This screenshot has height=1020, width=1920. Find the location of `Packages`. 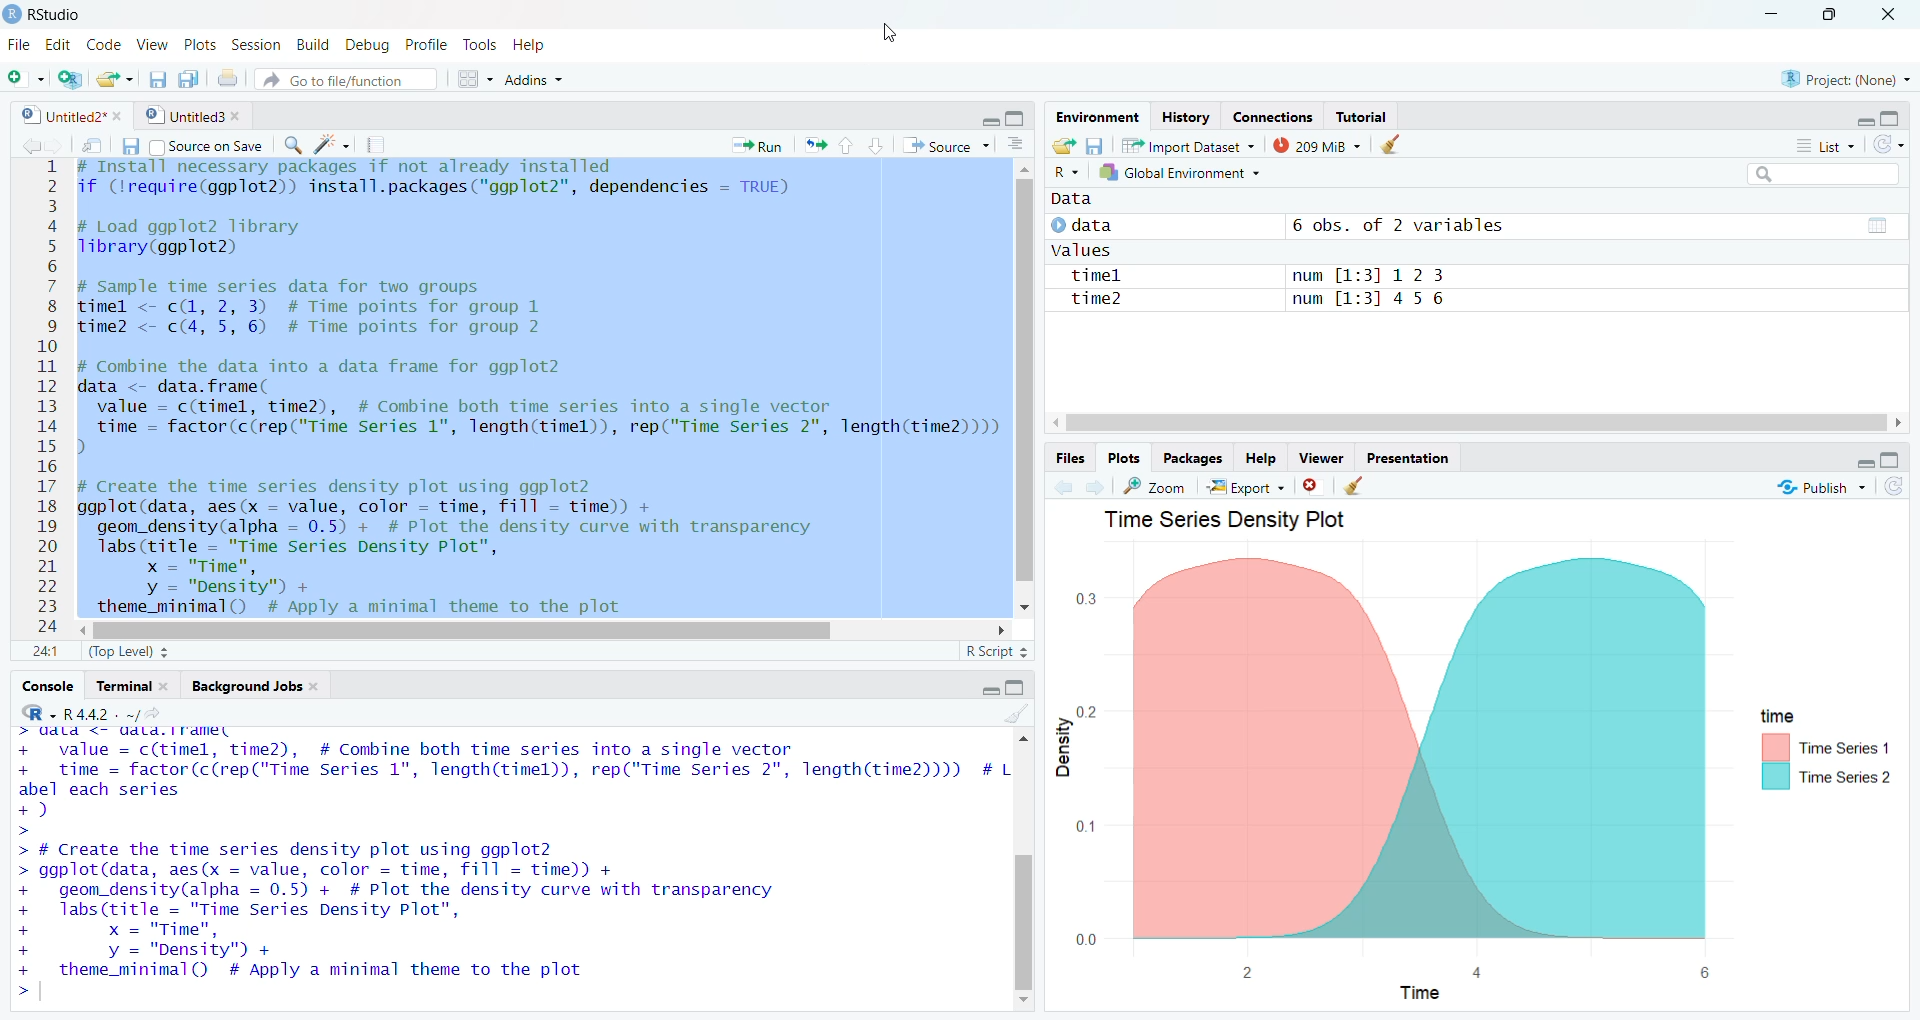

Packages is located at coordinates (1193, 460).